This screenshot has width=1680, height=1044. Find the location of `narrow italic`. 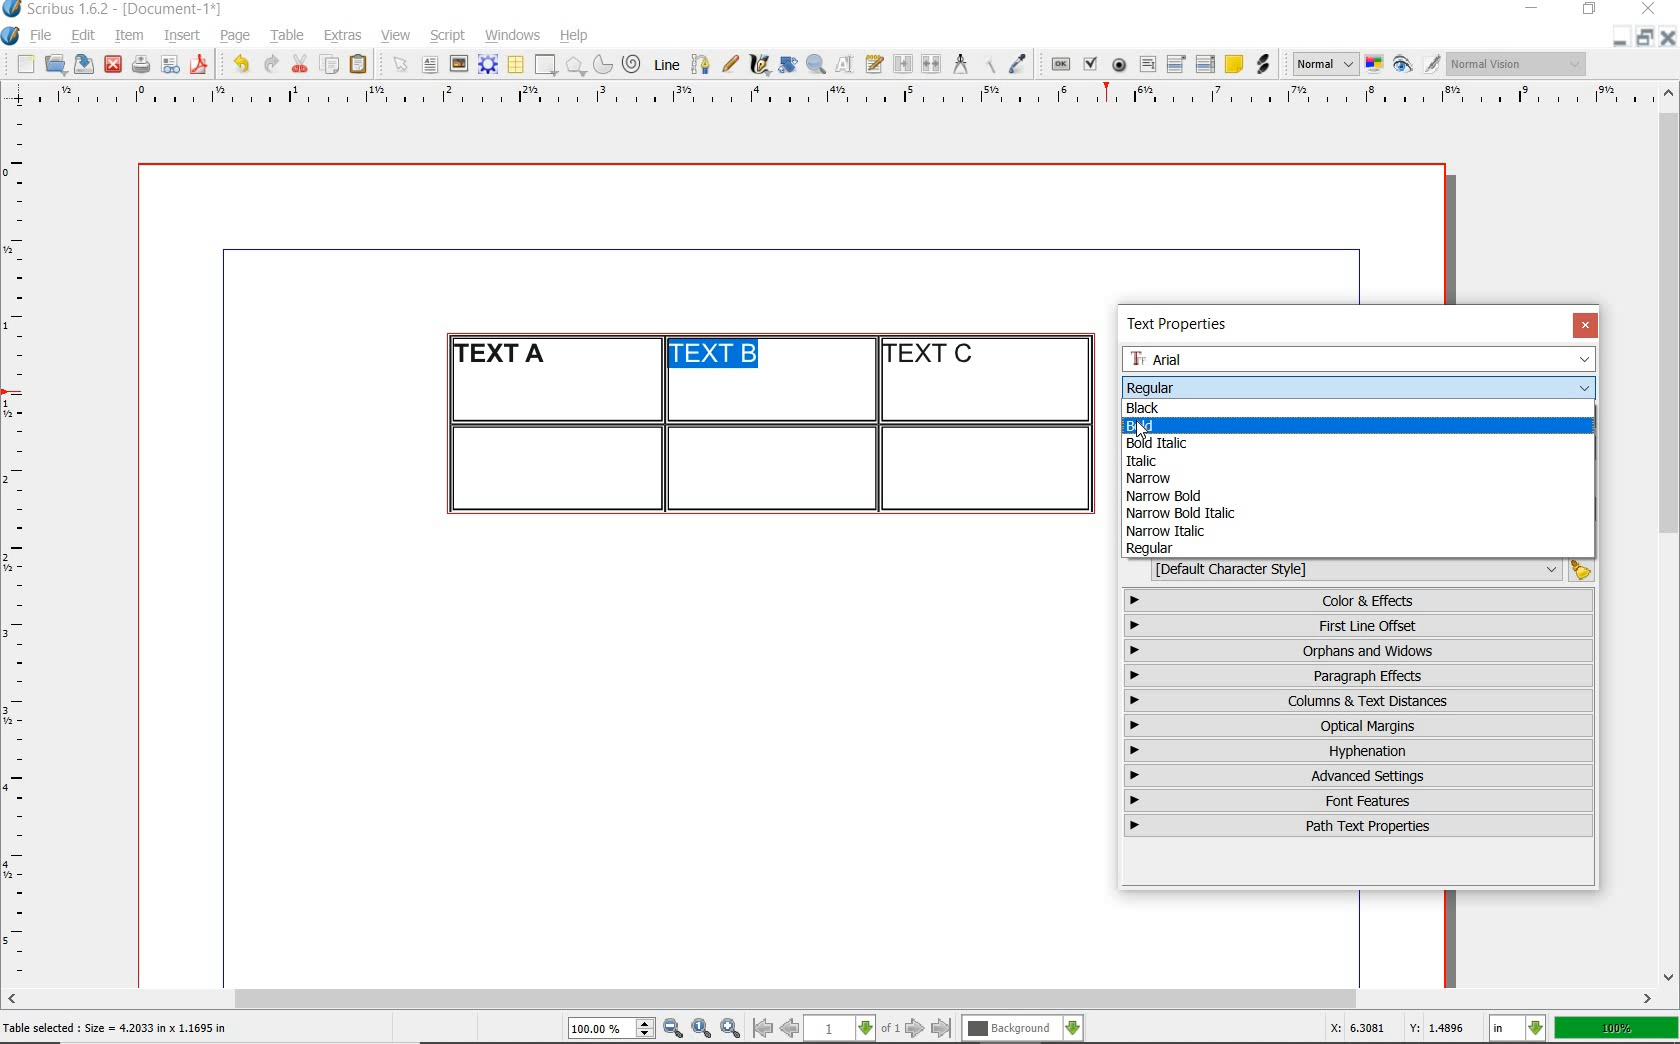

narrow italic is located at coordinates (1165, 531).